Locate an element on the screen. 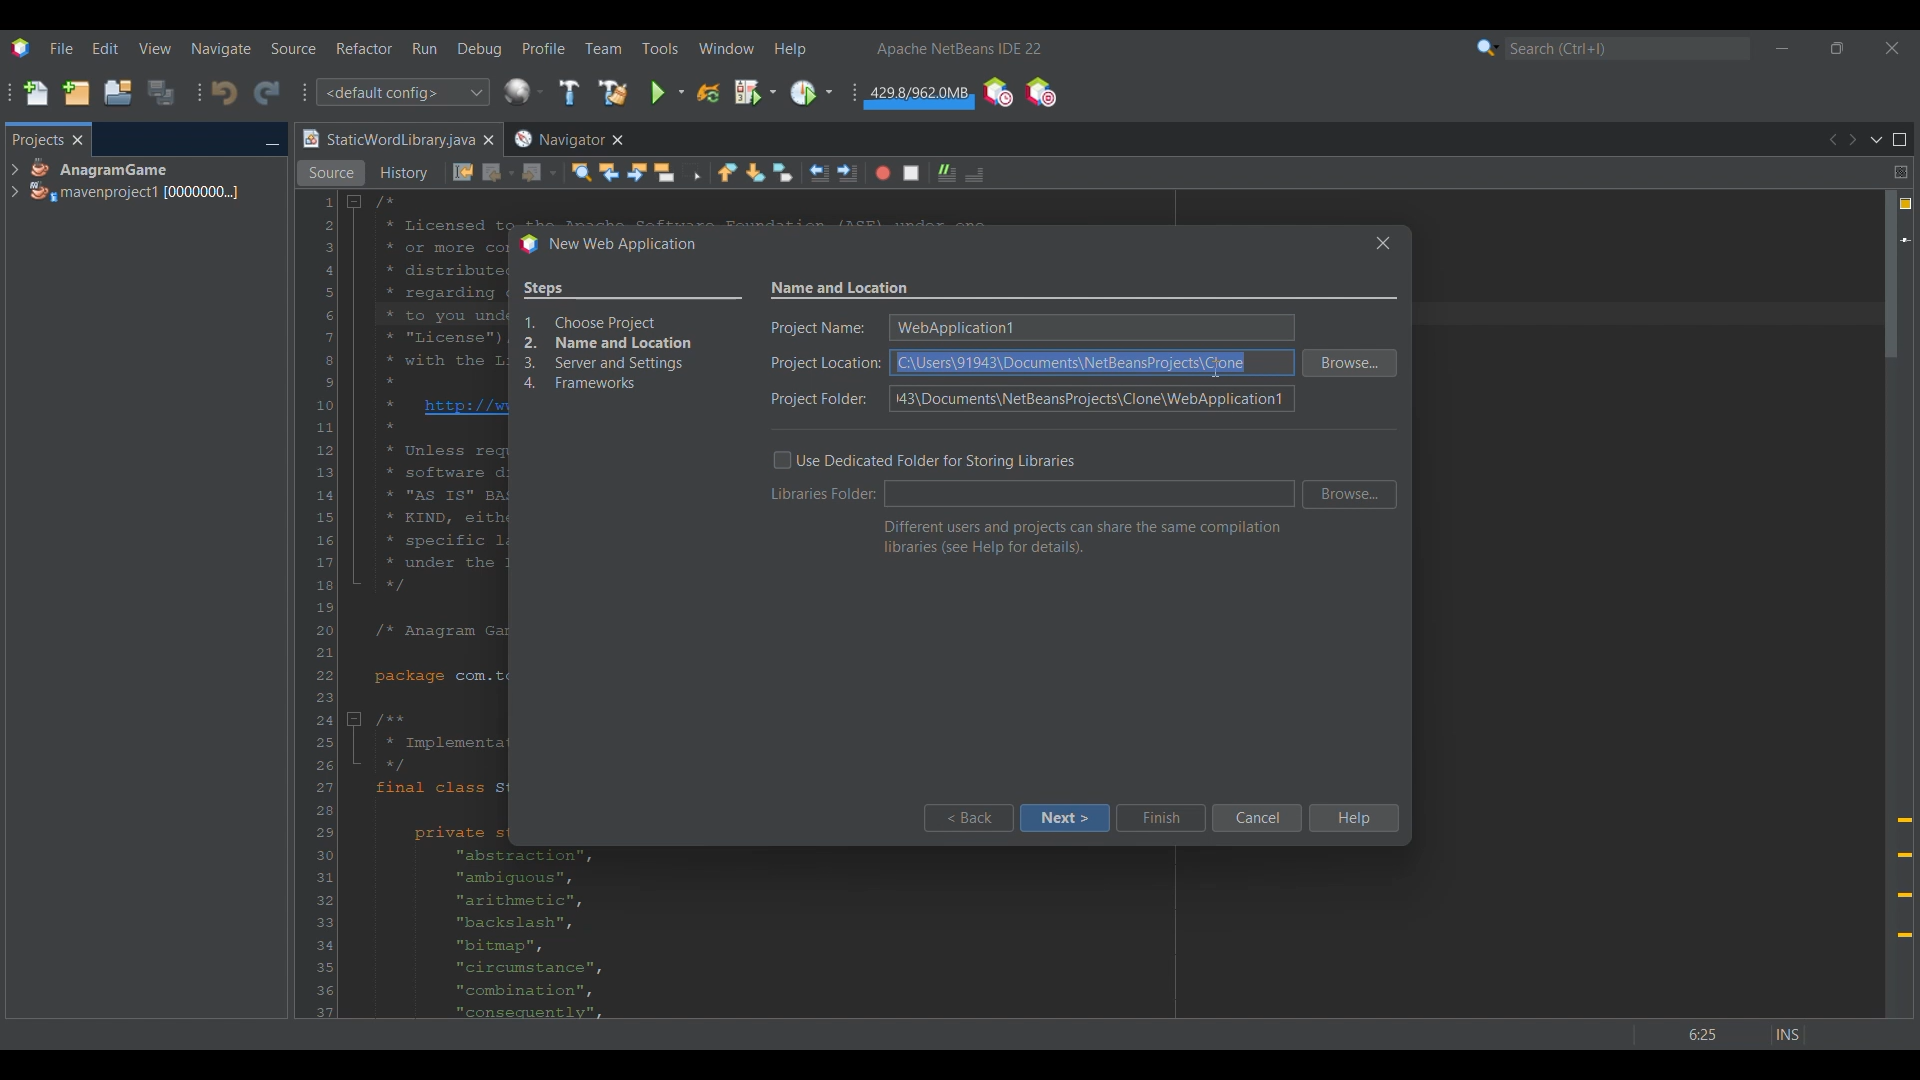 The image size is (1920, 1080). New file is located at coordinates (35, 93).